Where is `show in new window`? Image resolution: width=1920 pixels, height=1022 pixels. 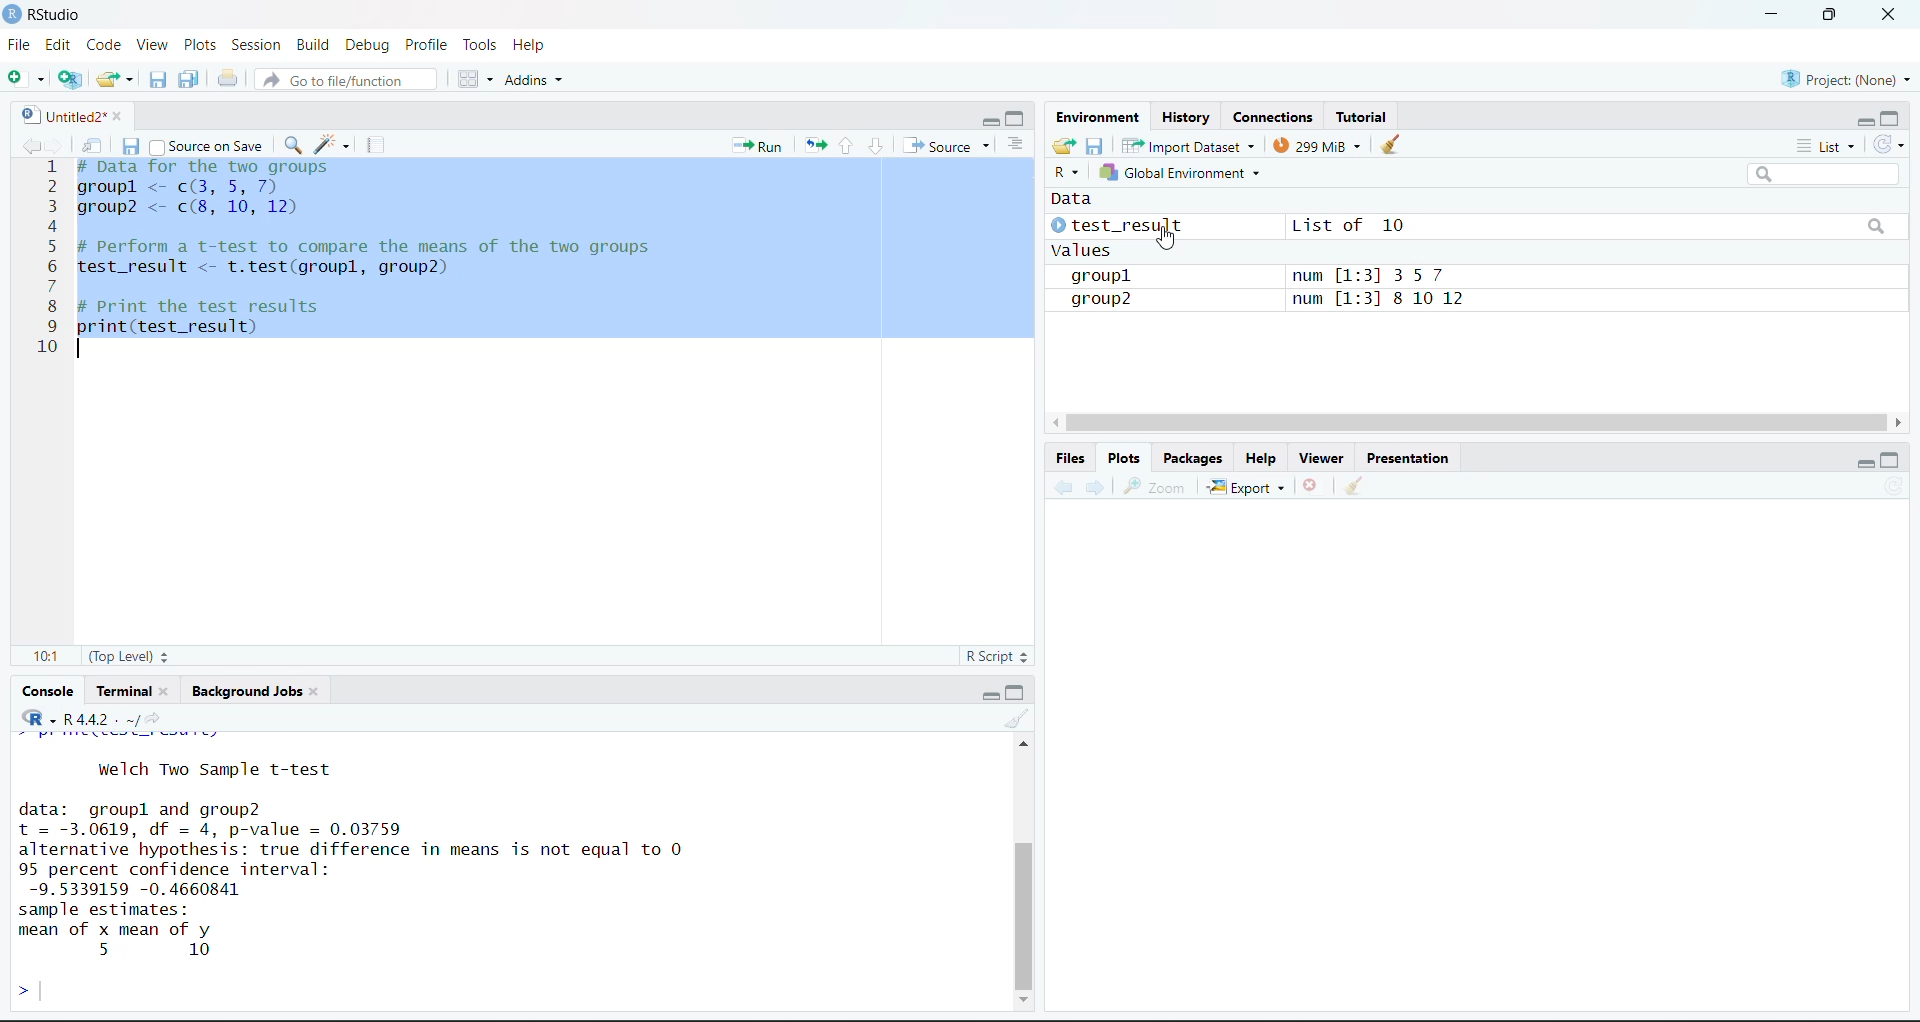 show in new window is located at coordinates (95, 147).